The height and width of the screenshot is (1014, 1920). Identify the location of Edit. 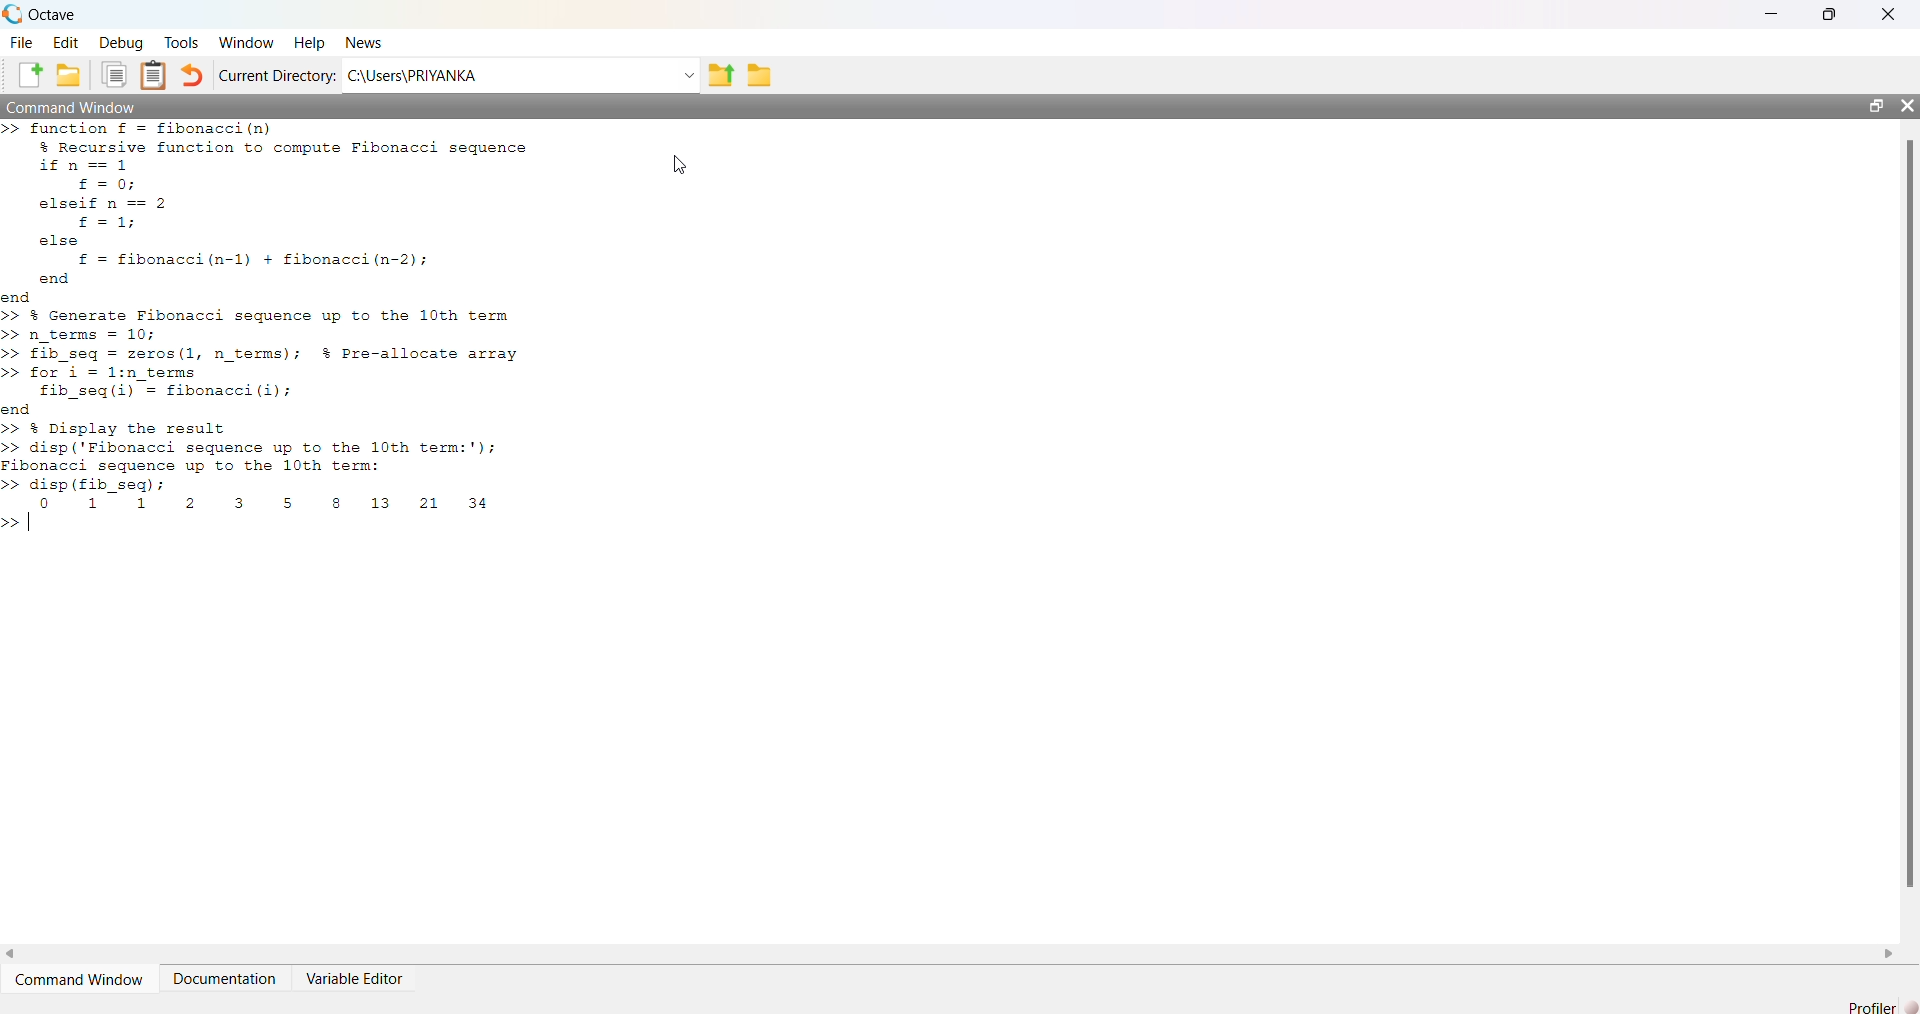
(63, 41).